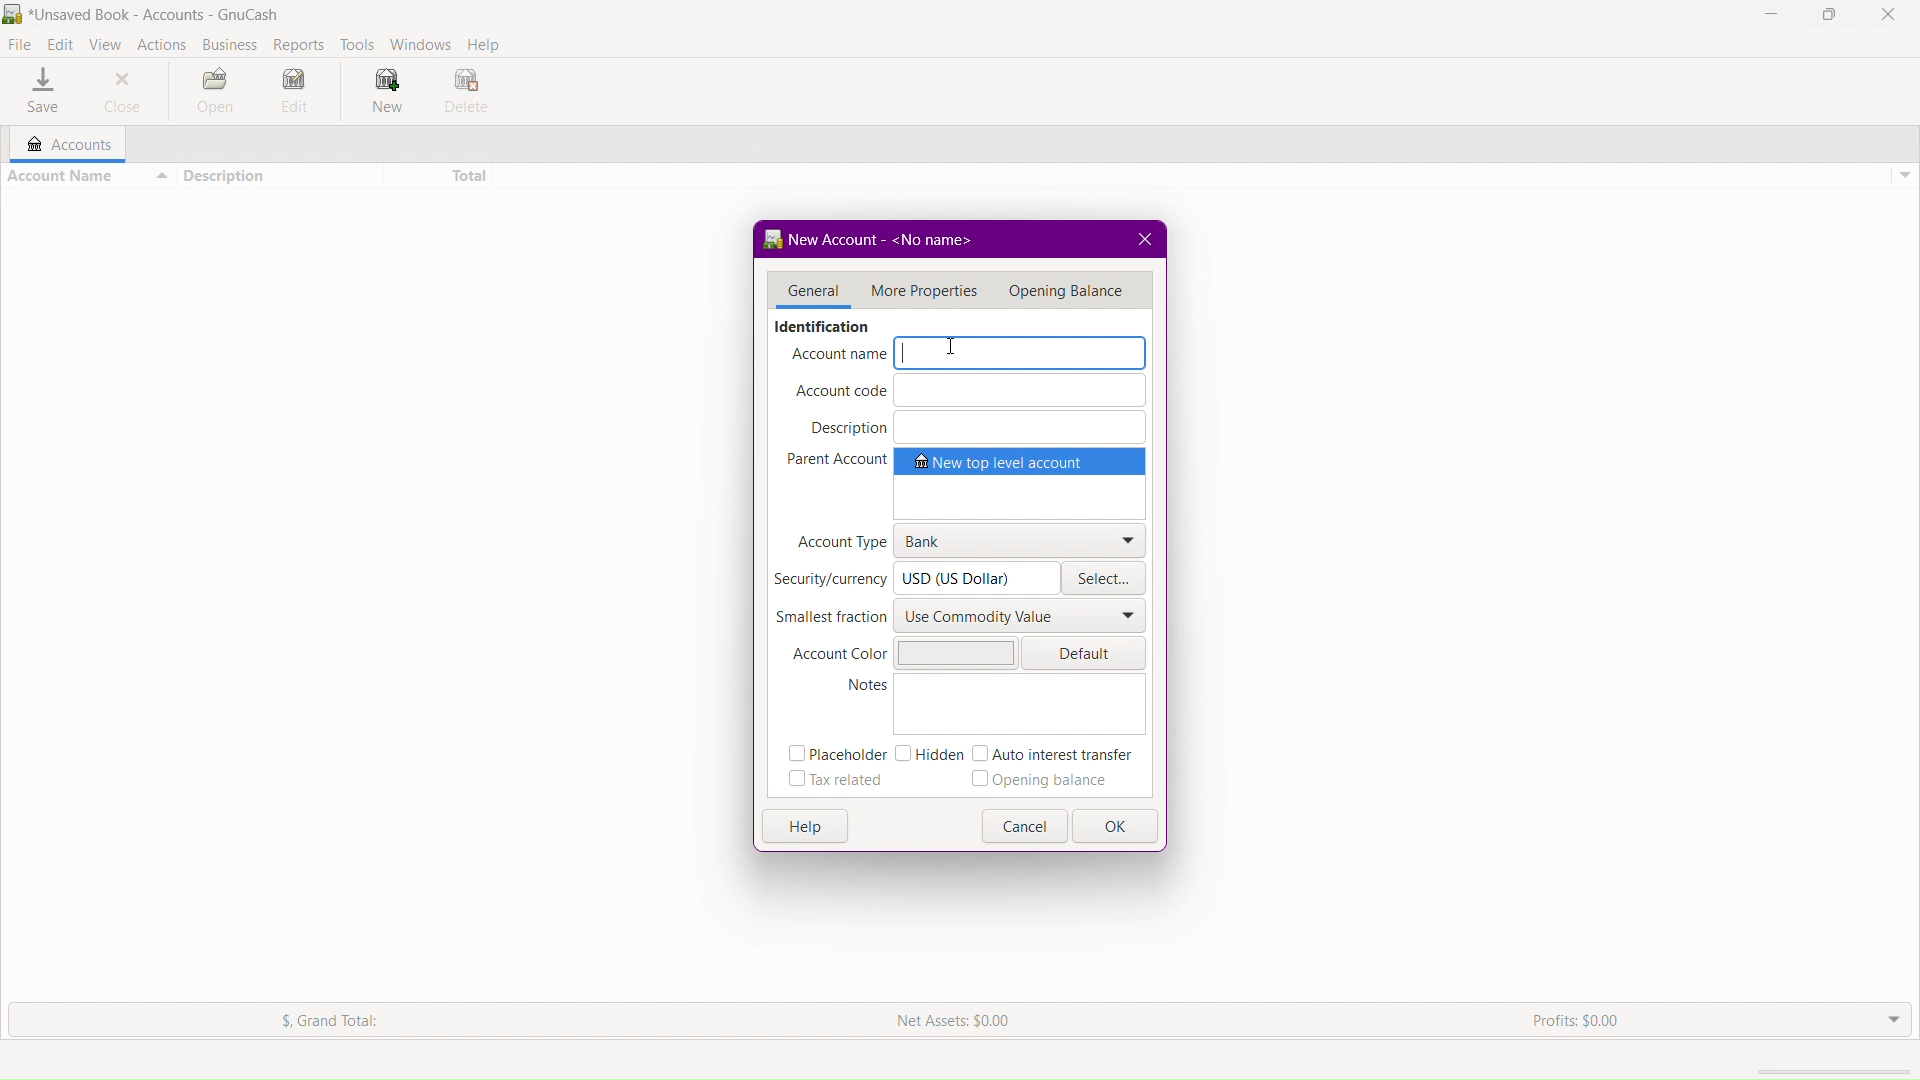 The image size is (1920, 1080). I want to click on Minimize, so click(1774, 15).